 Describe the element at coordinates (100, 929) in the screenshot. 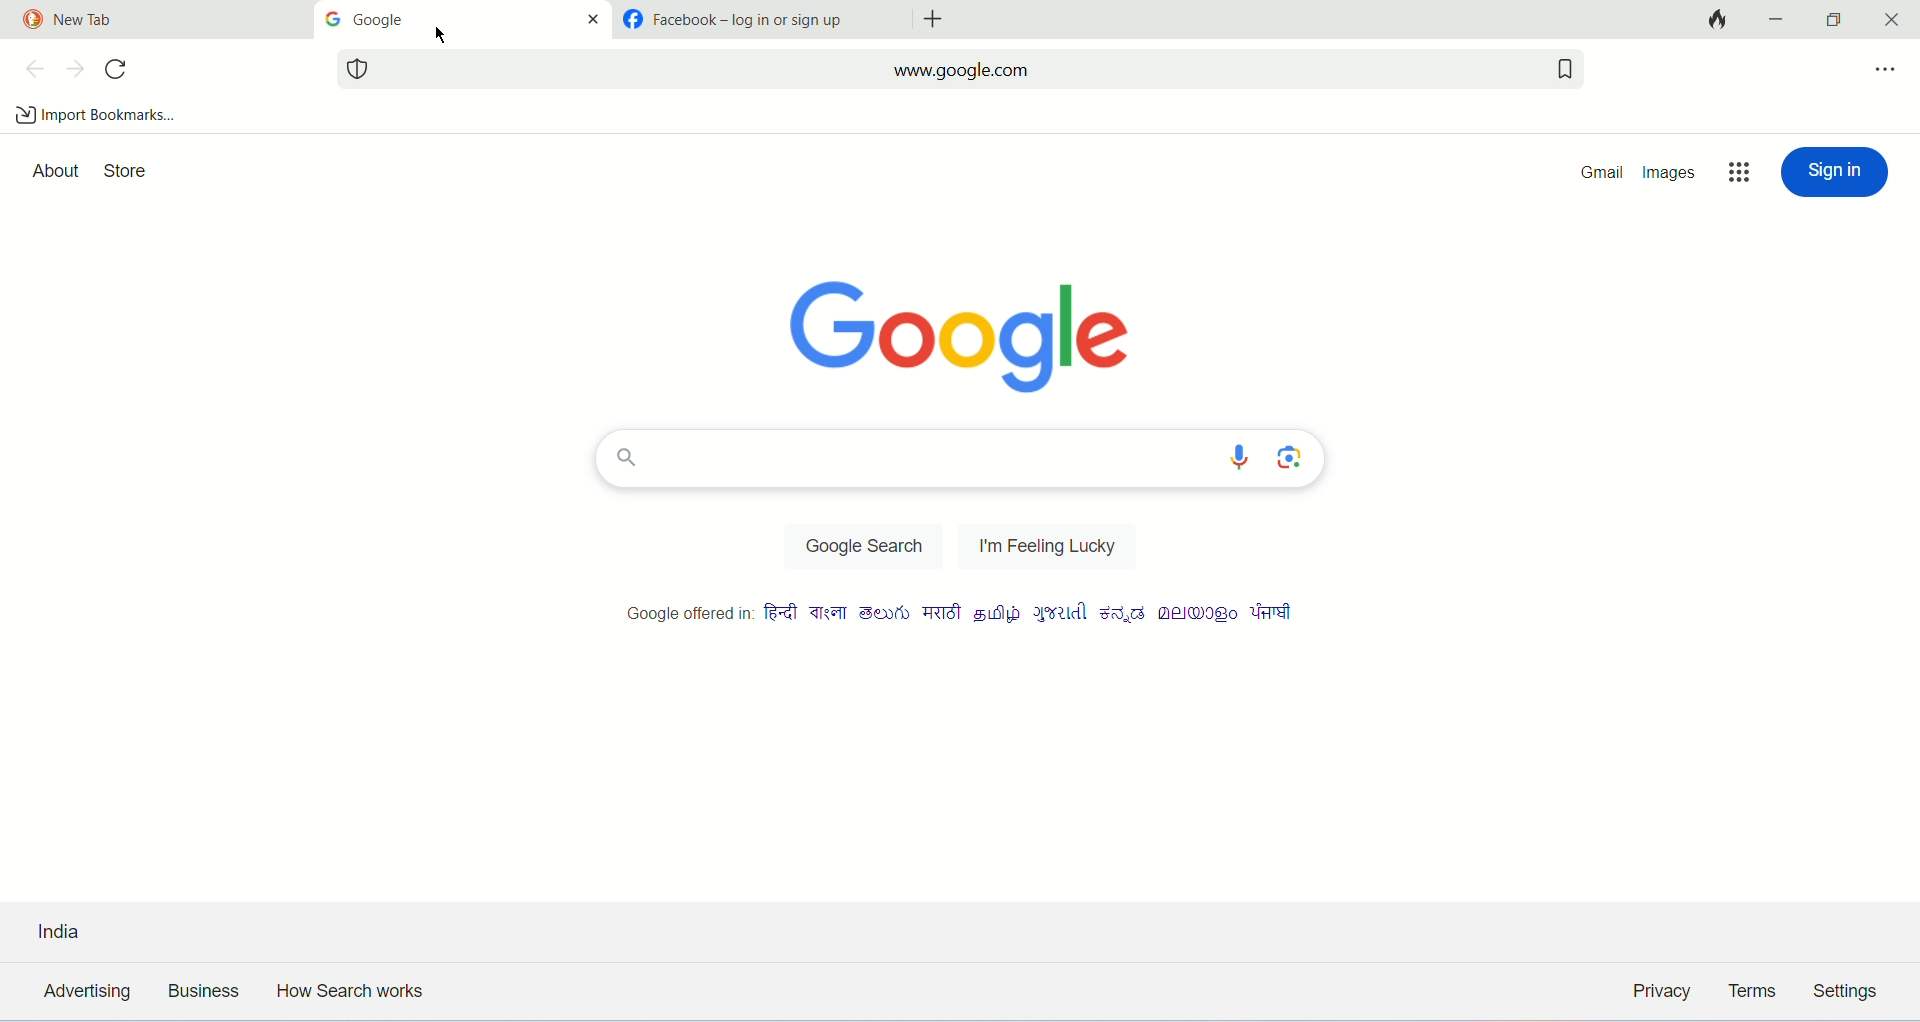

I see `country` at that location.